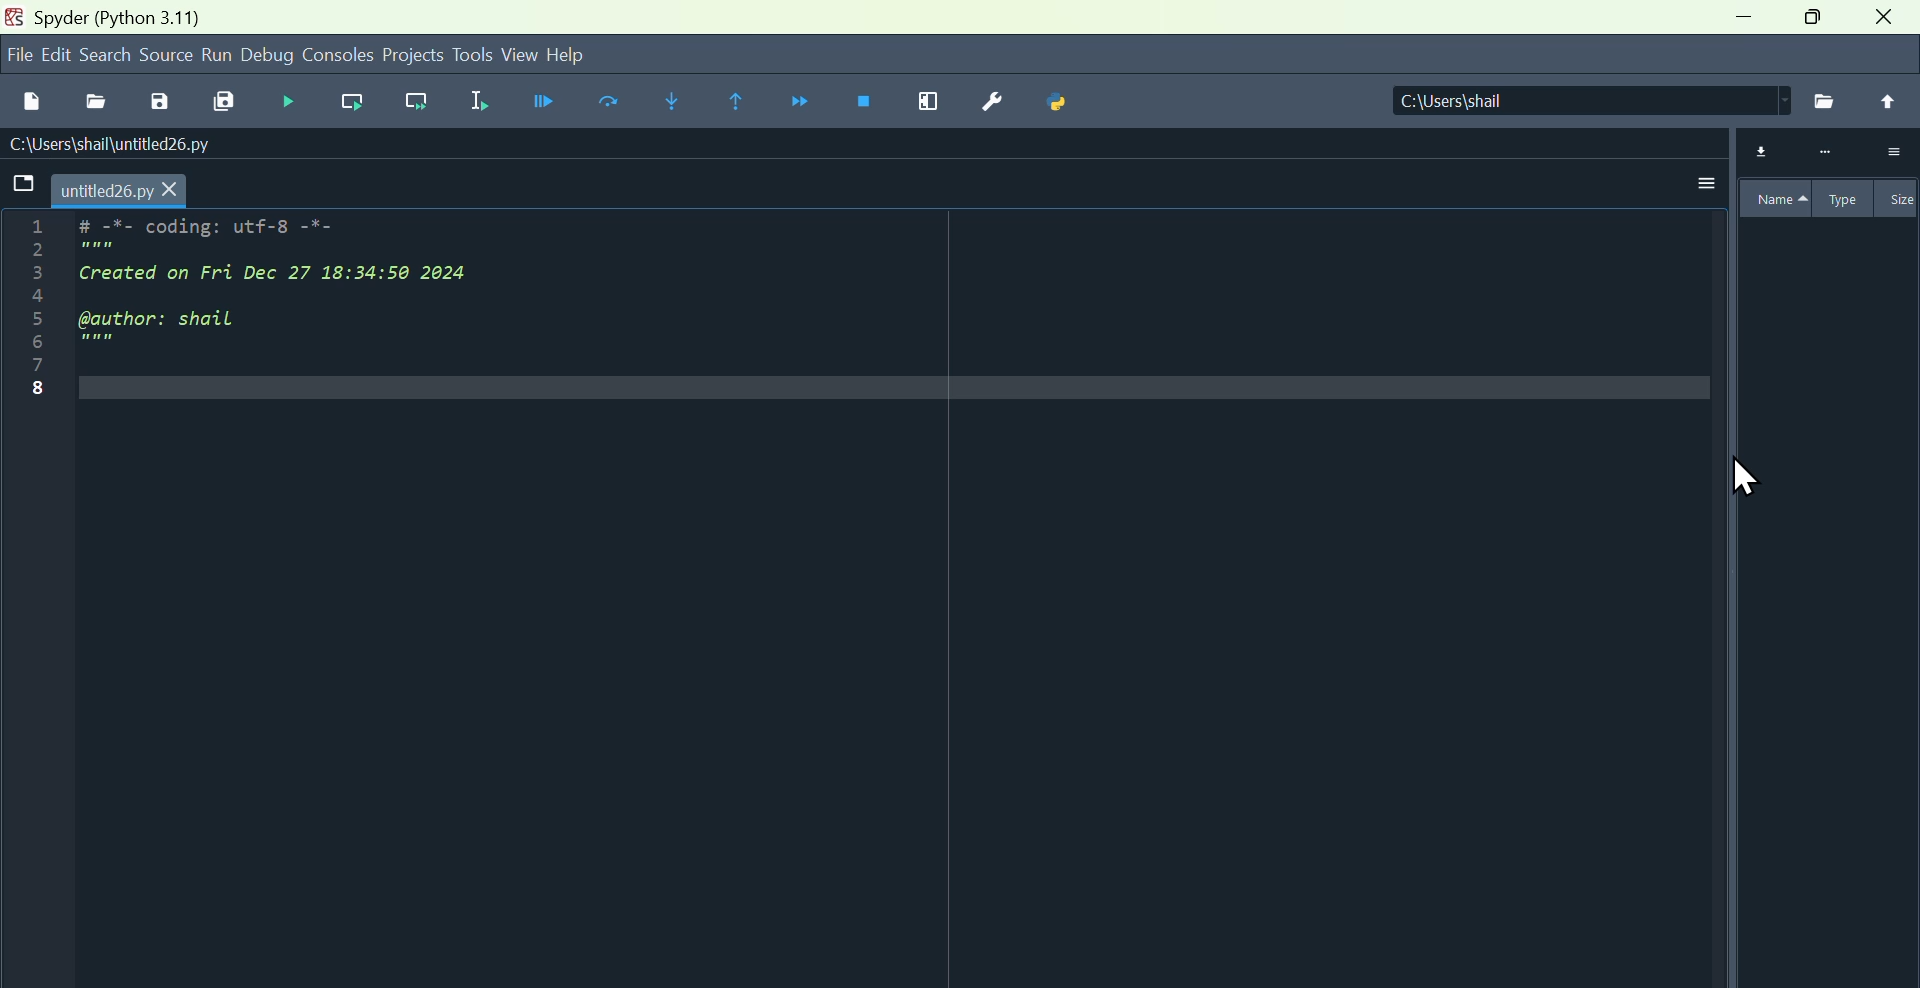 The width and height of the screenshot is (1920, 988). Describe the element at coordinates (615, 104) in the screenshot. I see `Run cell` at that location.